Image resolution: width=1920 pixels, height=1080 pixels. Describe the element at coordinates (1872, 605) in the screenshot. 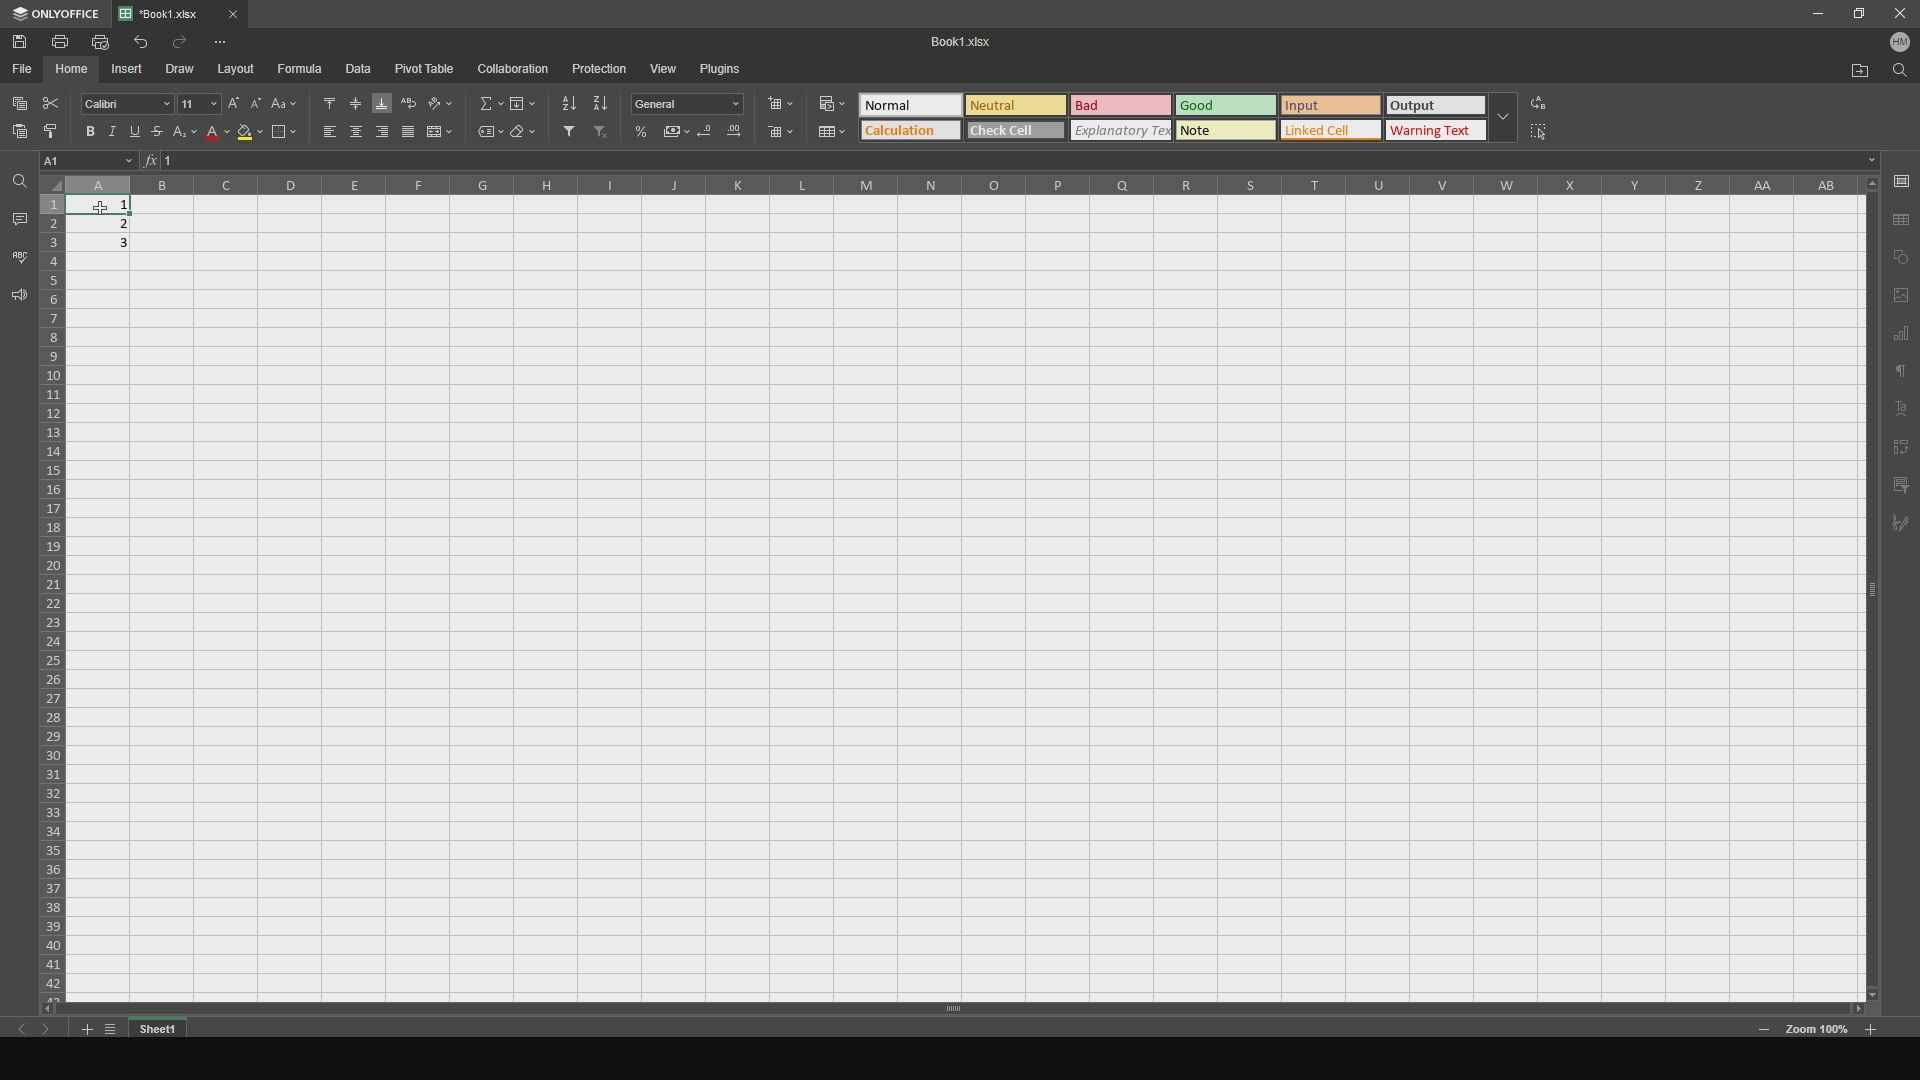

I see `vertical slider` at that location.